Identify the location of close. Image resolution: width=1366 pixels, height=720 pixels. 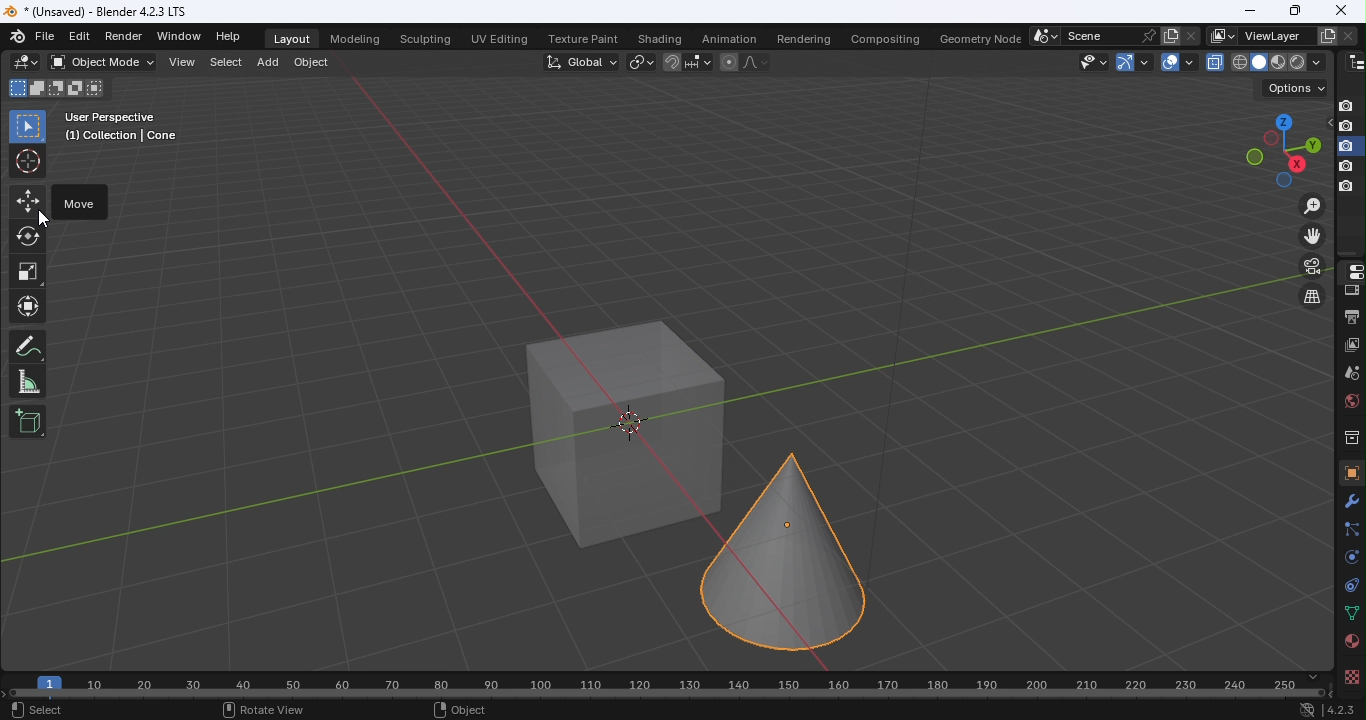
(1343, 11).